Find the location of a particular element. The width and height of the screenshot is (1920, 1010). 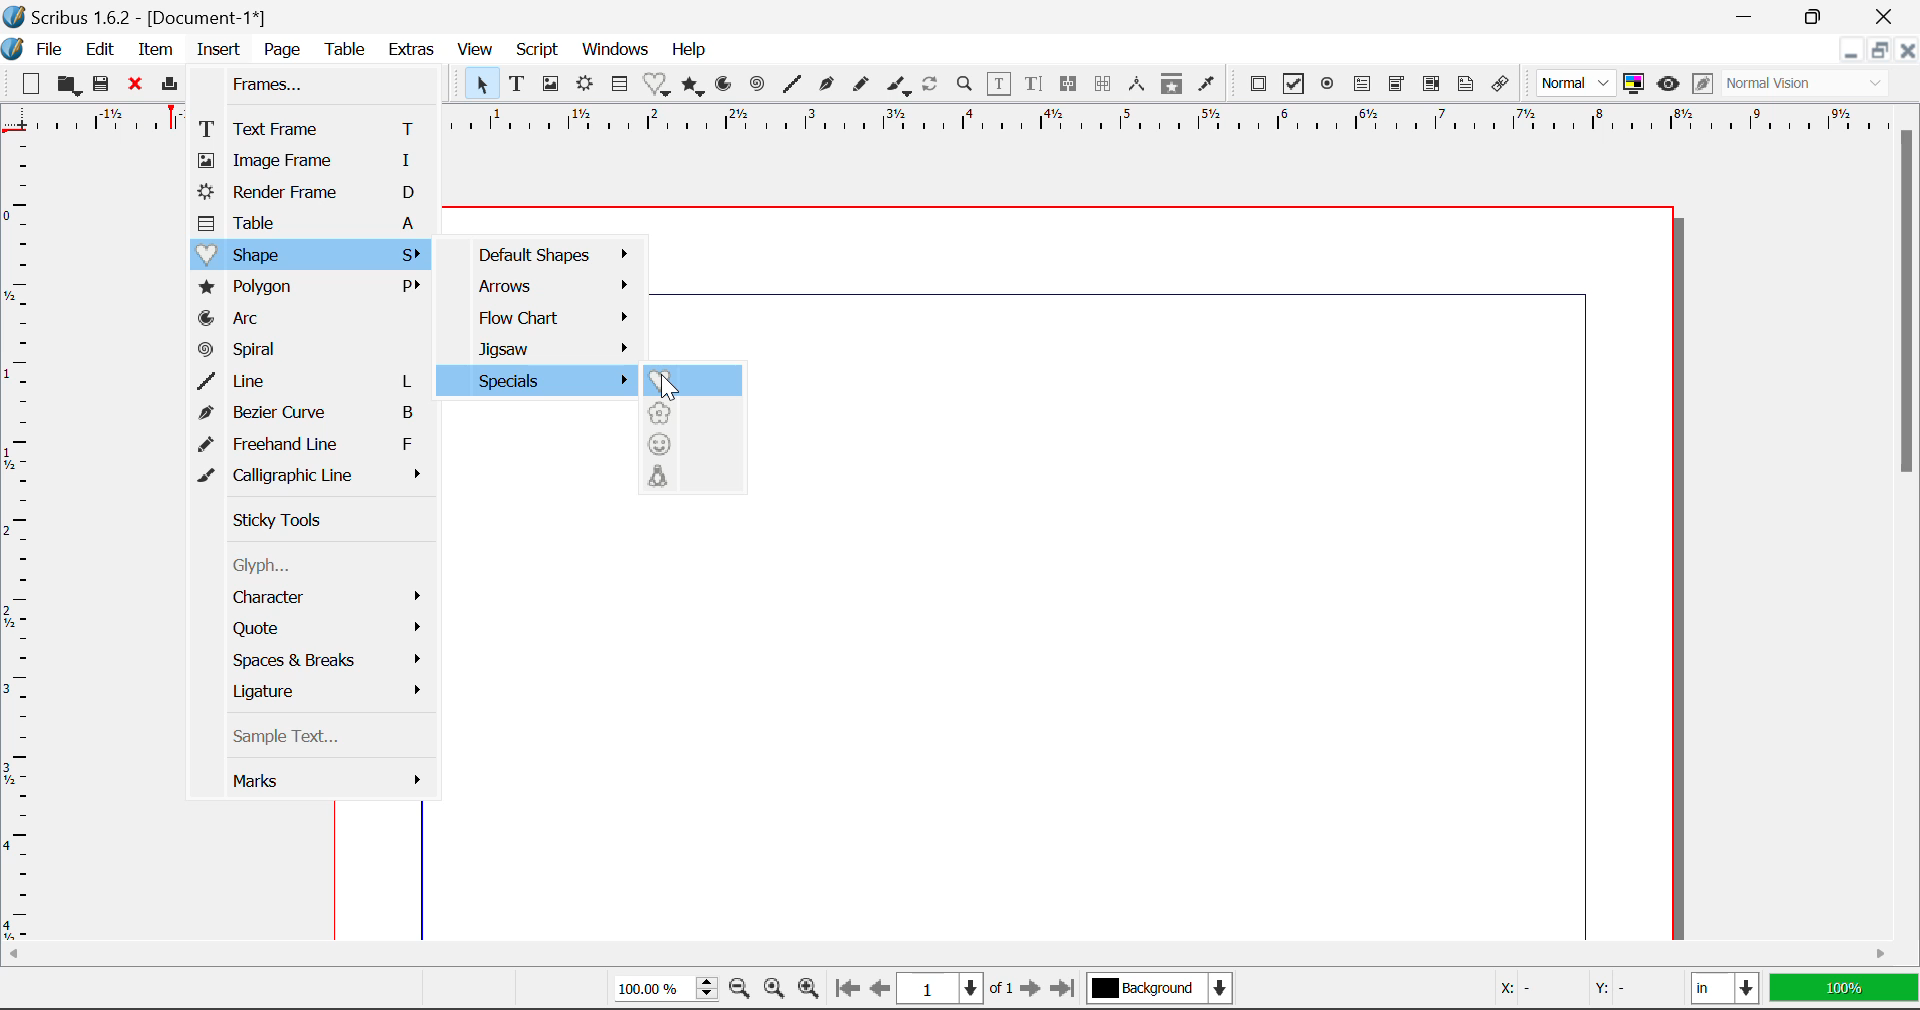

Insert Cells is located at coordinates (618, 87).